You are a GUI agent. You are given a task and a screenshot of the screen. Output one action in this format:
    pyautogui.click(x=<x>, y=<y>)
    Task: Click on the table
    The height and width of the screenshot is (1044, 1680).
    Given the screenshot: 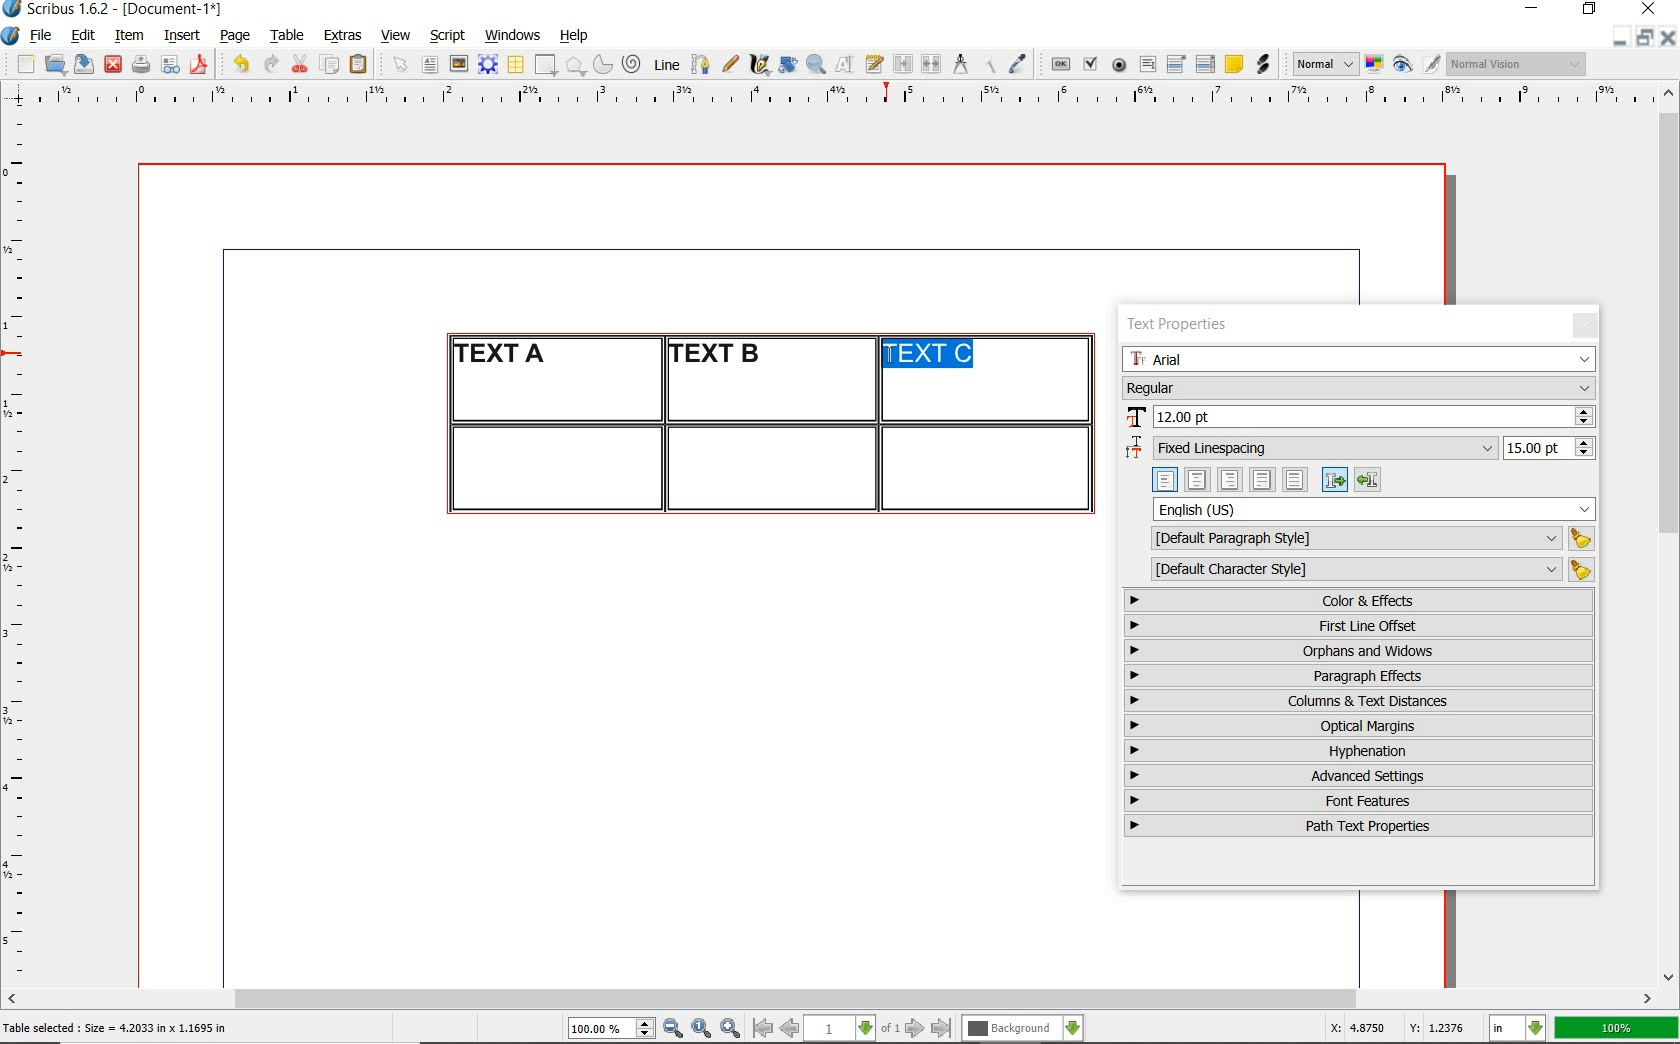 What is the action you would take?
    pyautogui.click(x=517, y=65)
    